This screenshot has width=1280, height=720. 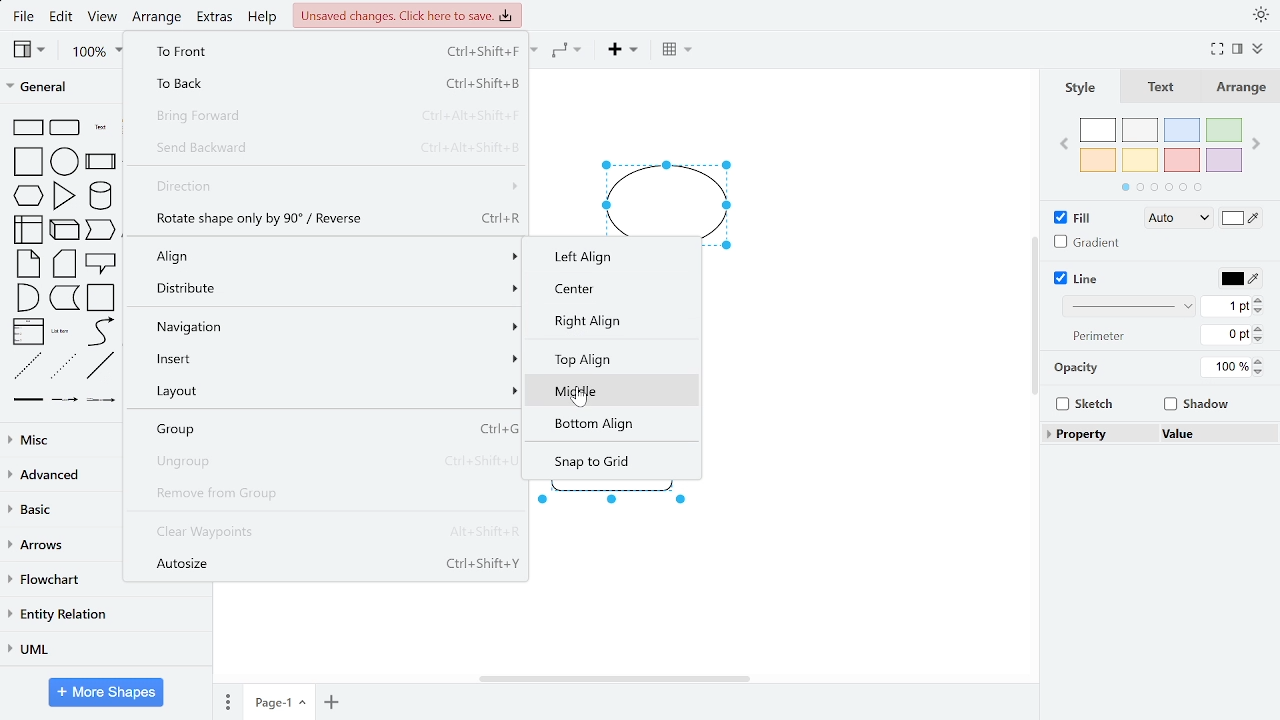 What do you see at coordinates (28, 264) in the screenshot?
I see `note` at bounding box center [28, 264].